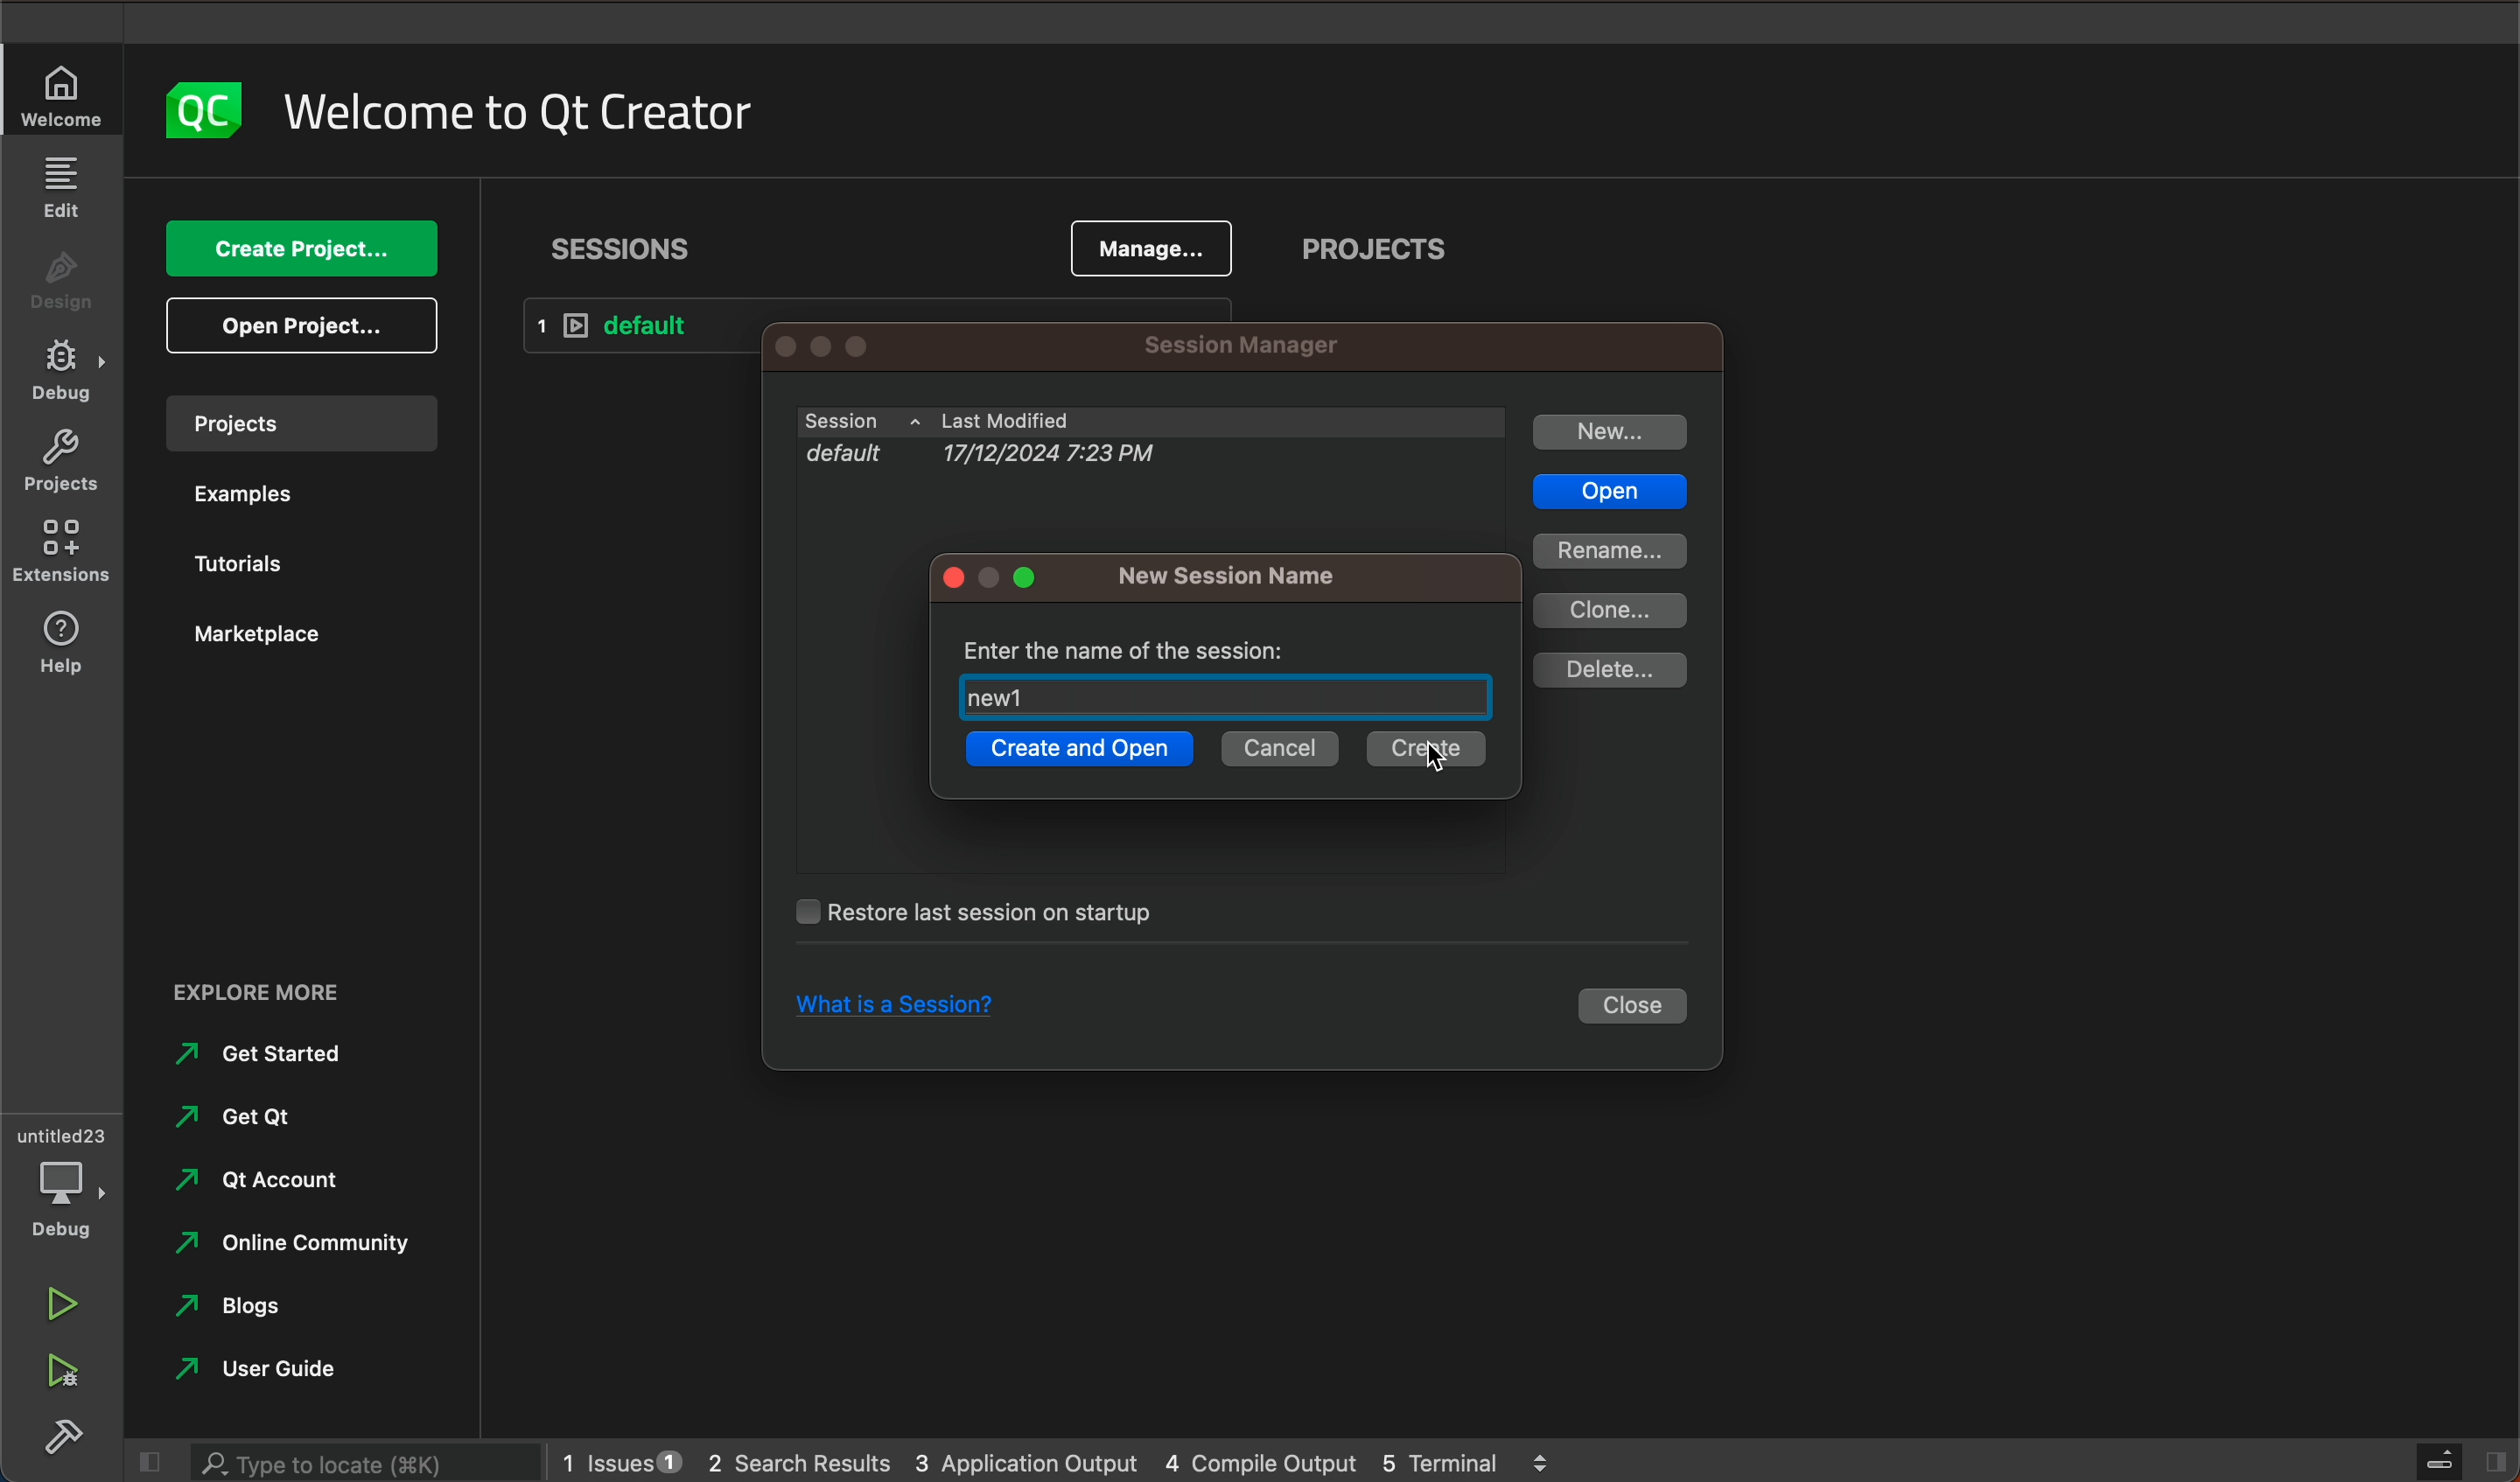 The image size is (2520, 1482). I want to click on new, so click(1612, 432).